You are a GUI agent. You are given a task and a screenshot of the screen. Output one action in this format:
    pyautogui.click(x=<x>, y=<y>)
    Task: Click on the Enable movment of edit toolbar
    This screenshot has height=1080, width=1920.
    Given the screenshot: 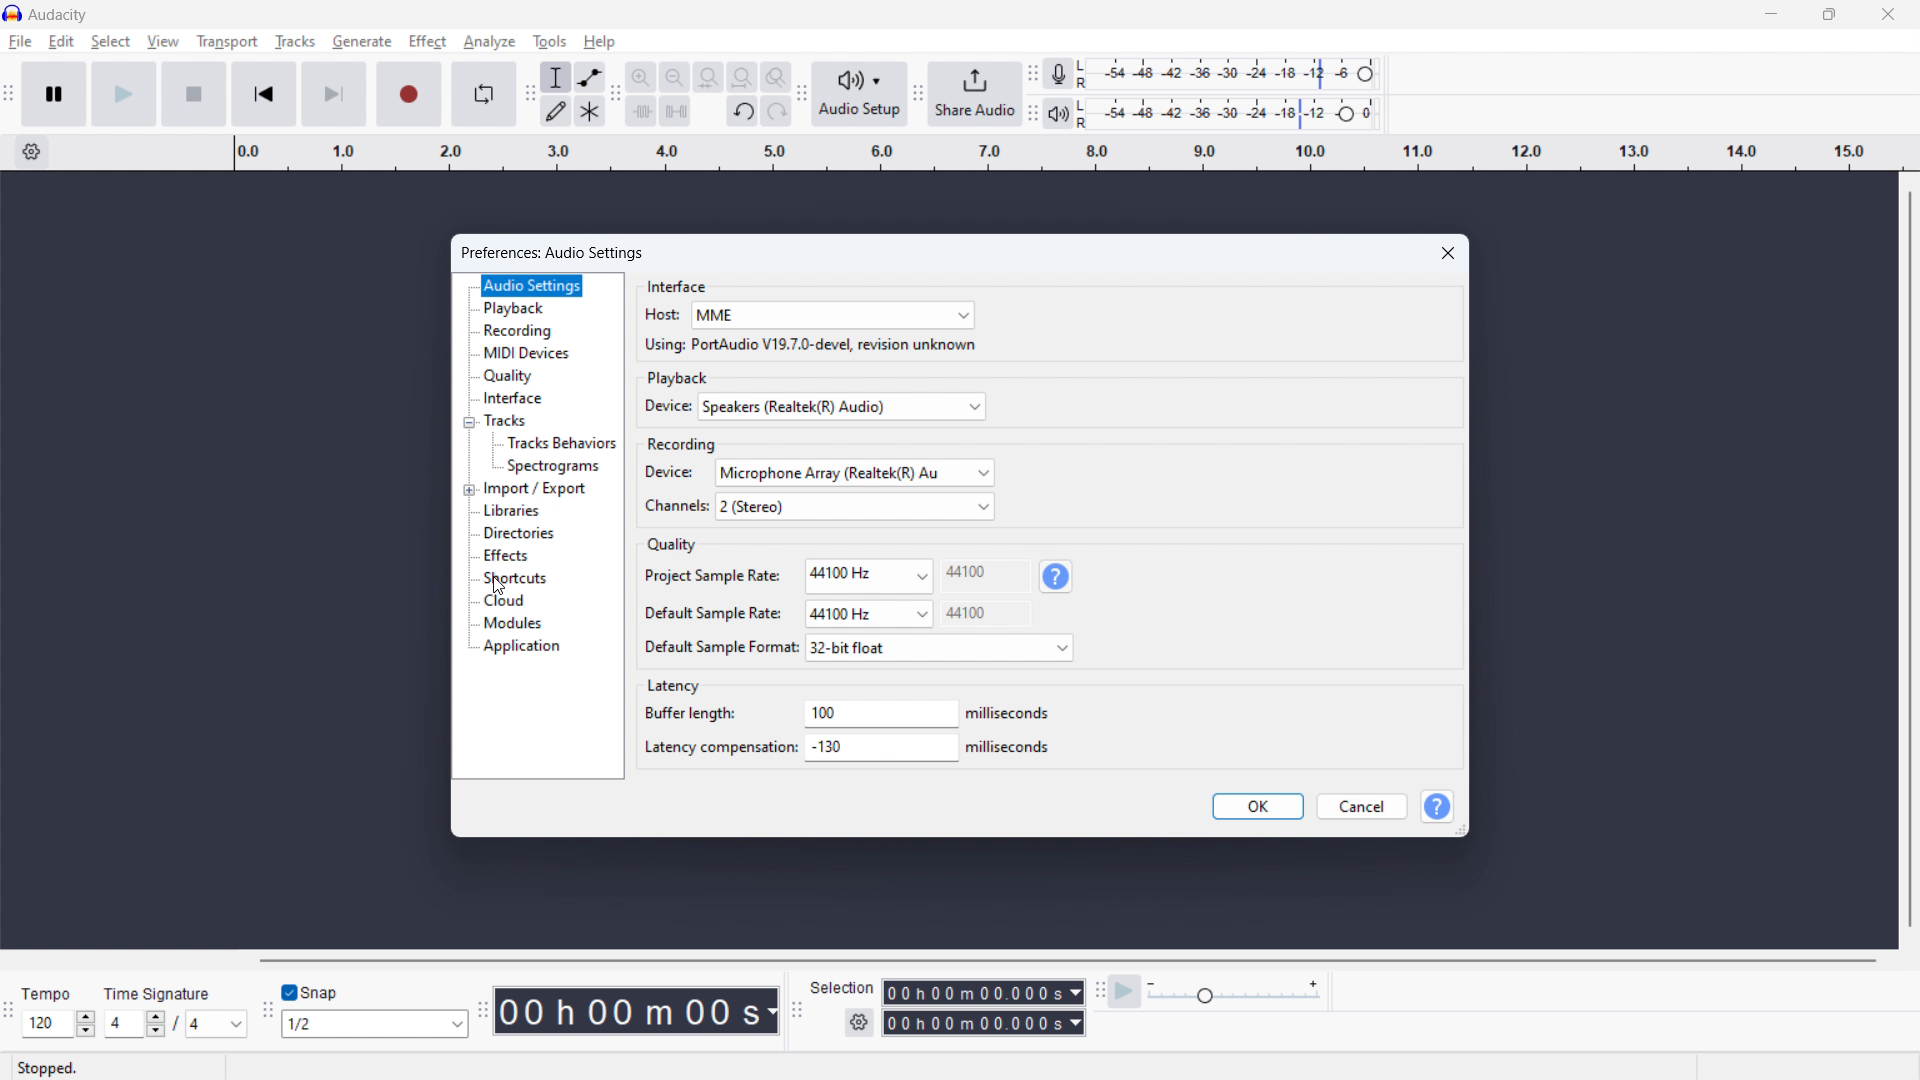 What is the action you would take?
    pyautogui.click(x=616, y=93)
    